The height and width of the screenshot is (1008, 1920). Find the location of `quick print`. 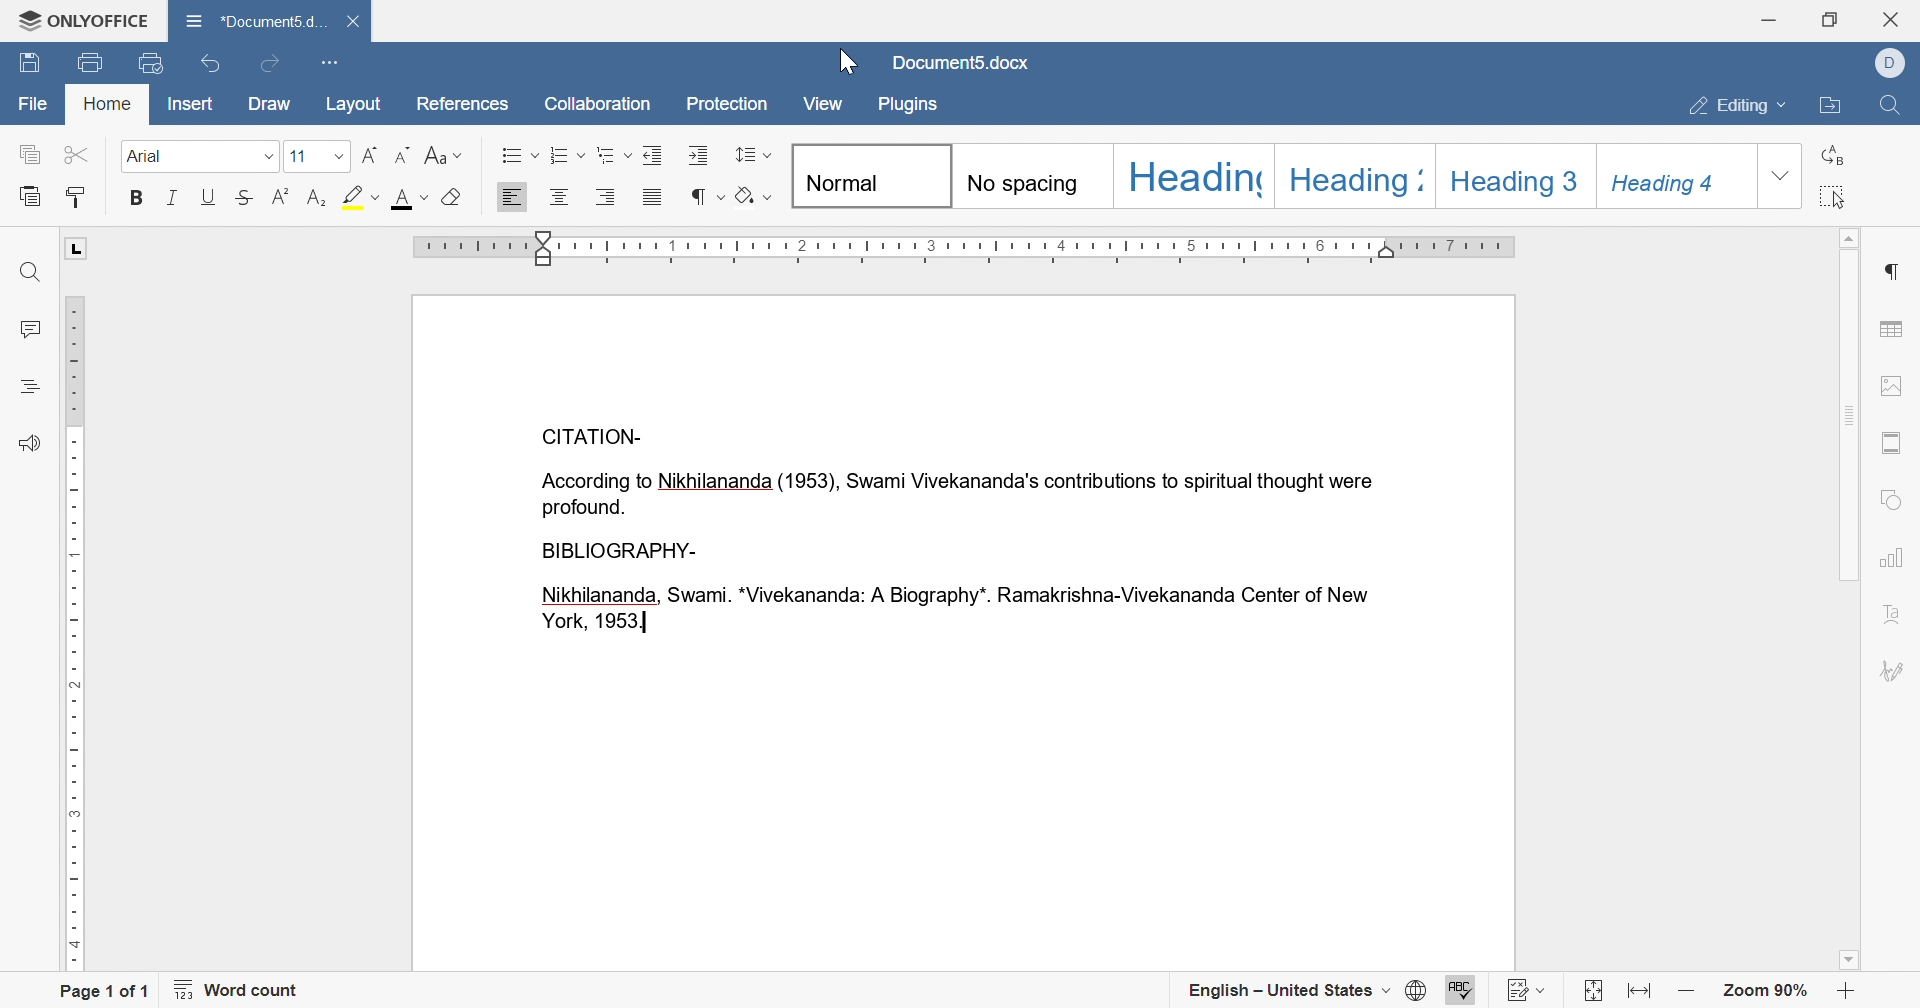

quick print is located at coordinates (147, 63).